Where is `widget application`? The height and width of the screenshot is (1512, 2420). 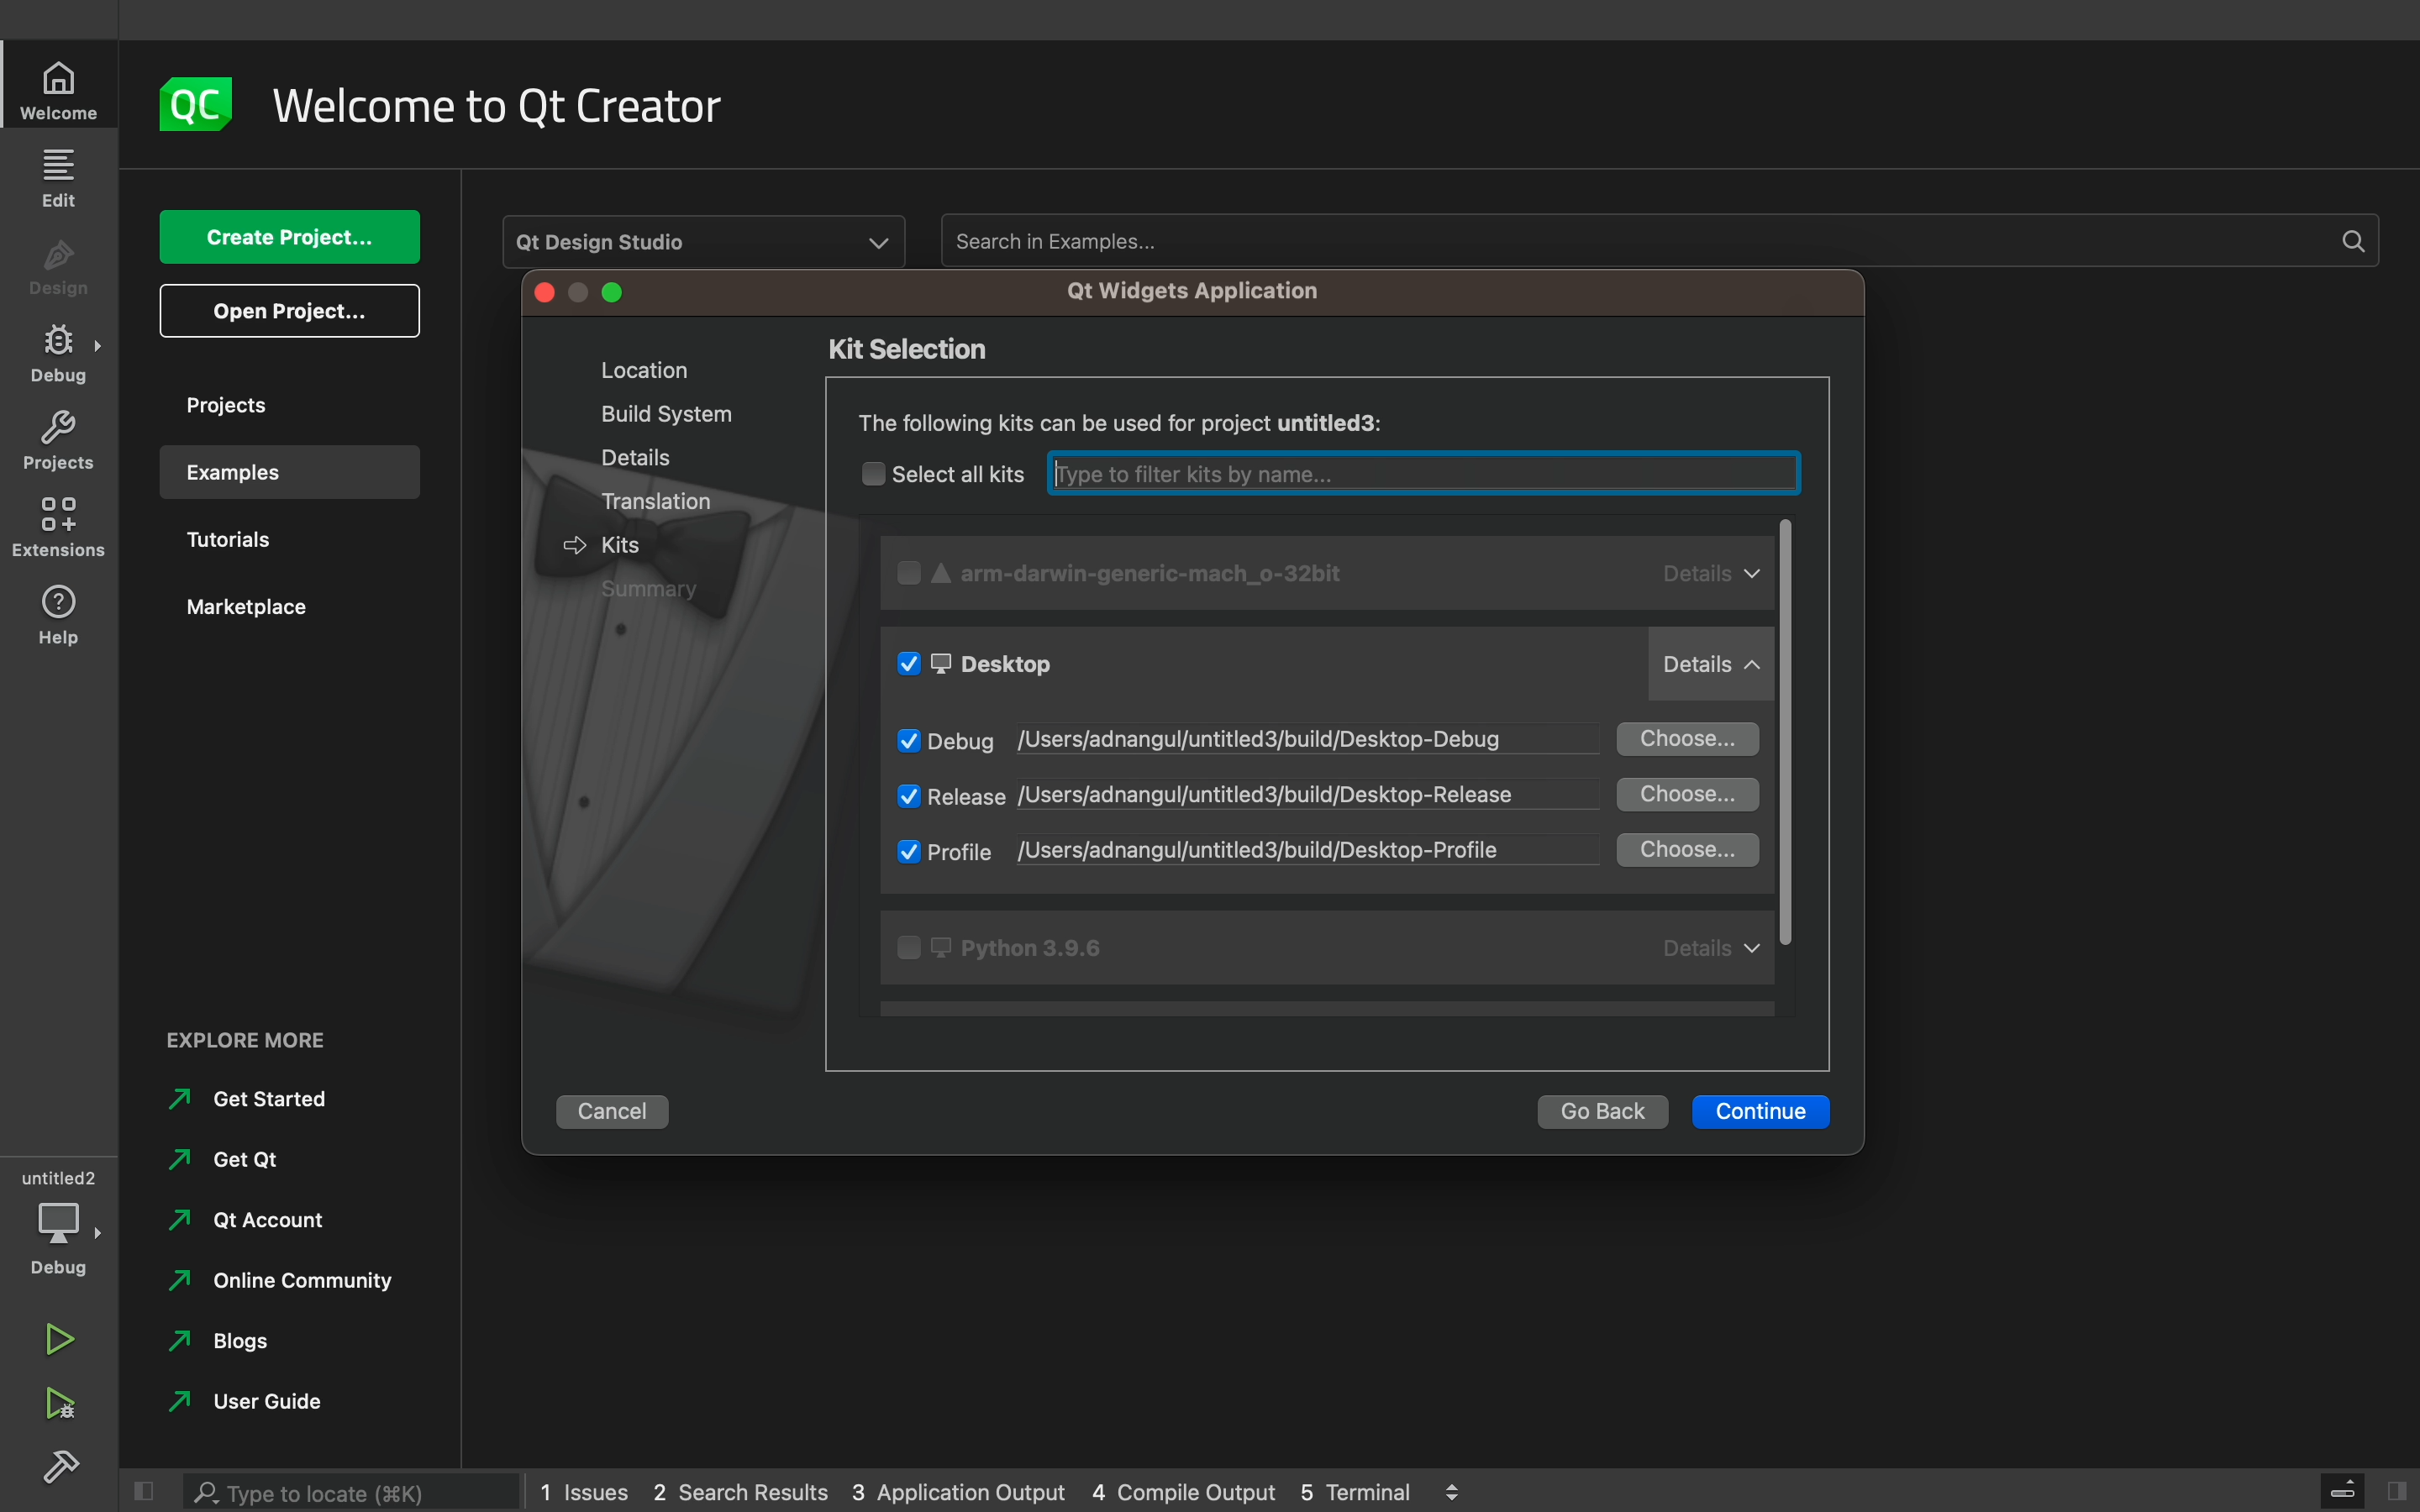
widget application is located at coordinates (1186, 291).